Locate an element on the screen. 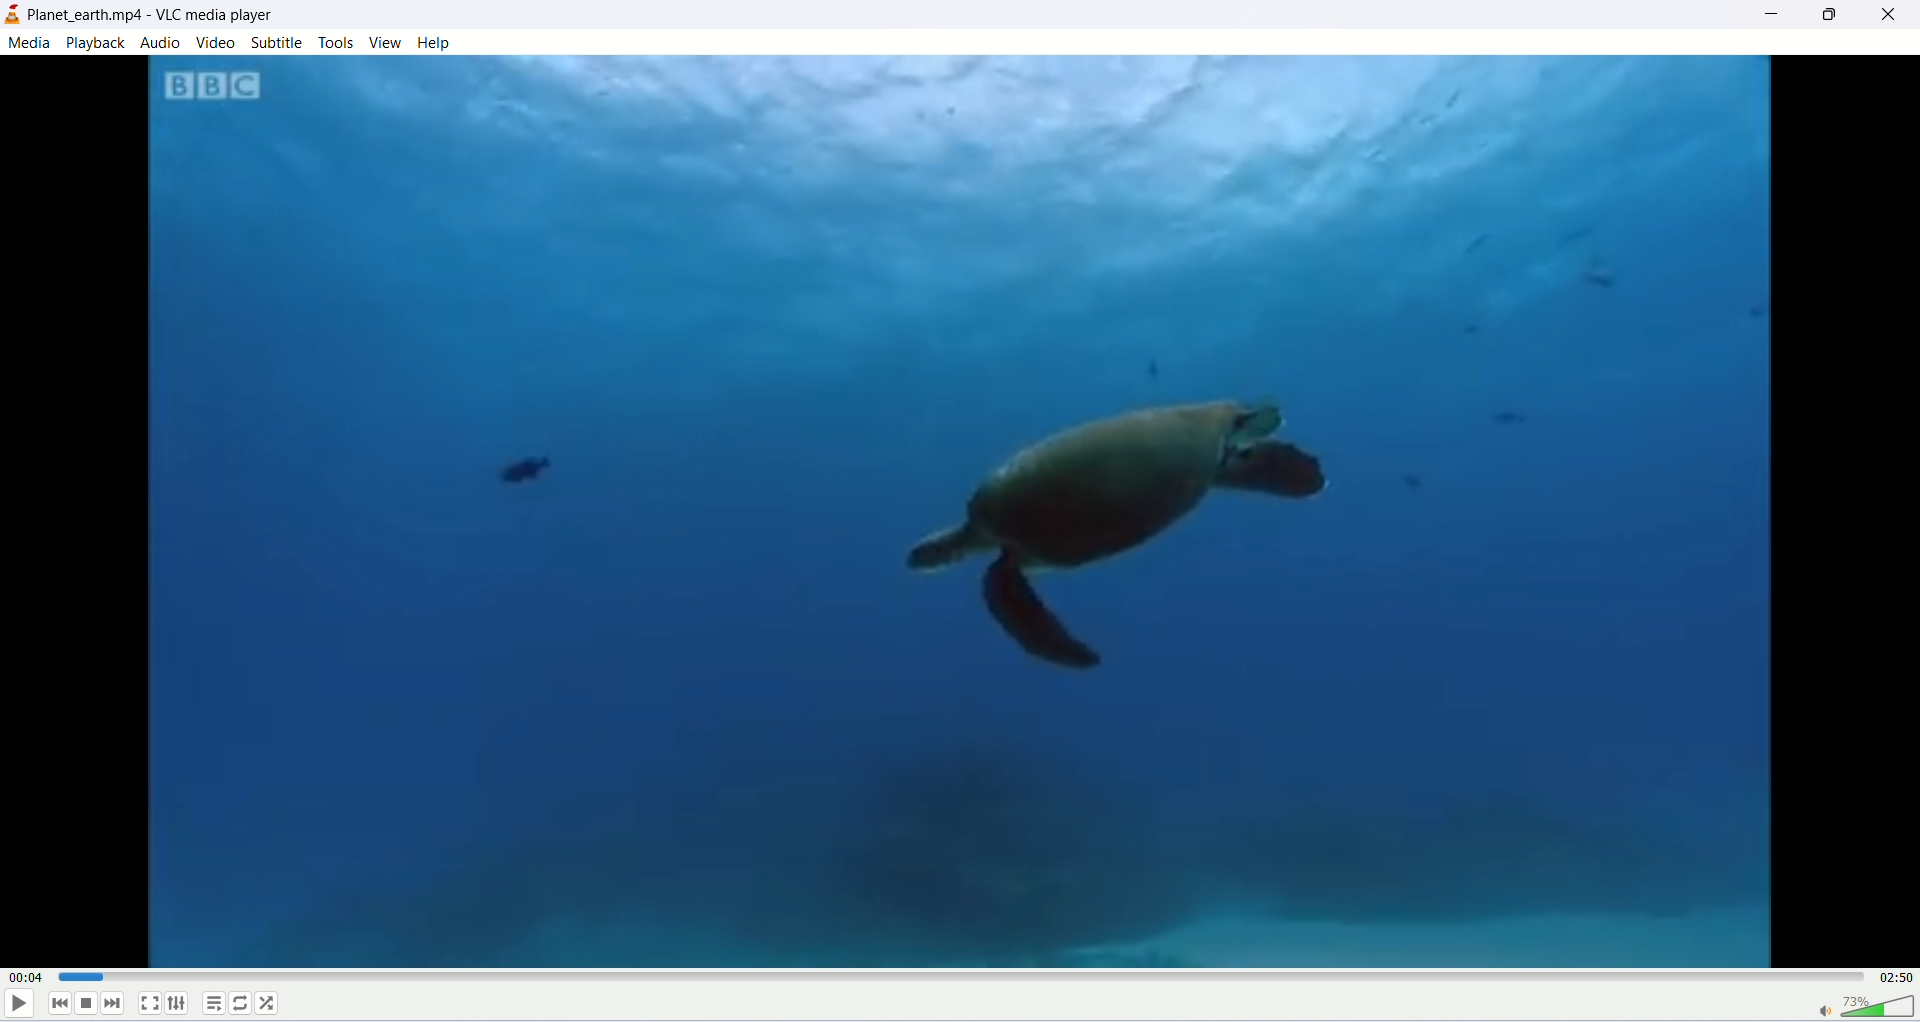  play/pause is located at coordinates (19, 1007).